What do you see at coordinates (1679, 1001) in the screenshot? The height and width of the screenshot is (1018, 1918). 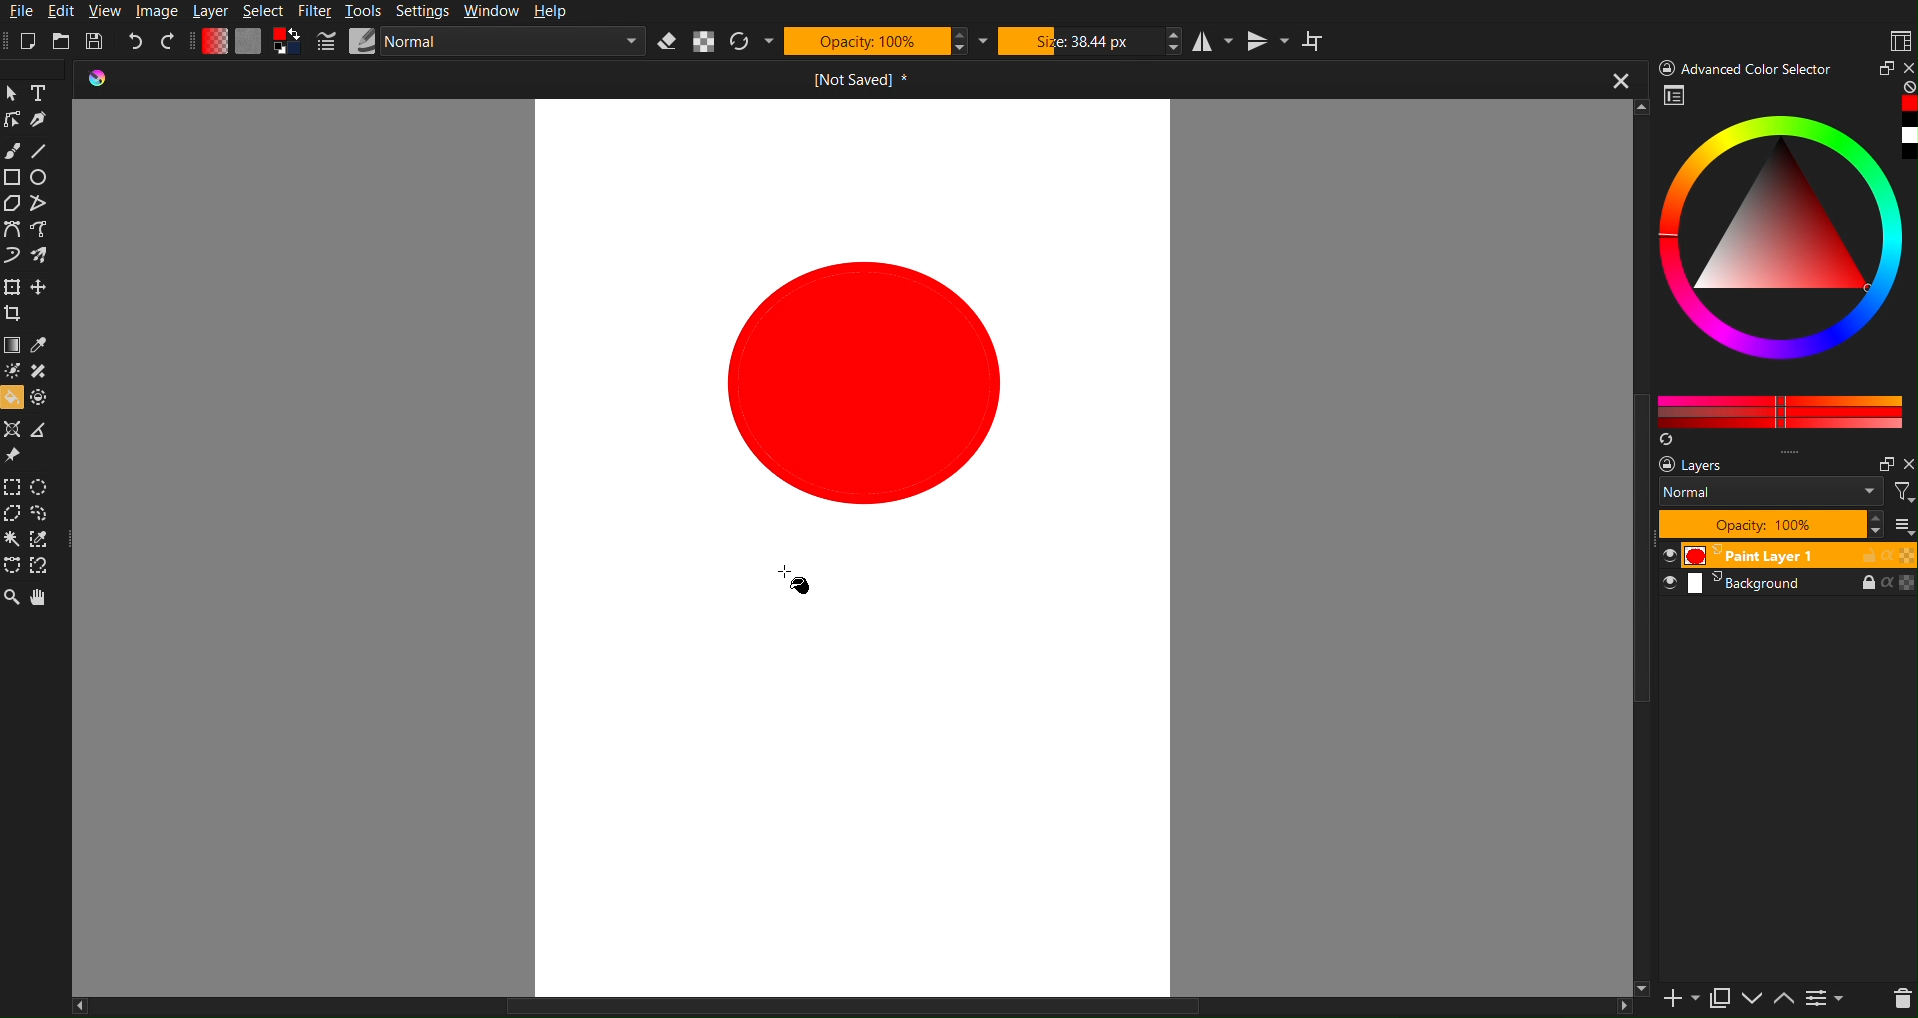 I see `Add` at bounding box center [1679, 1001].